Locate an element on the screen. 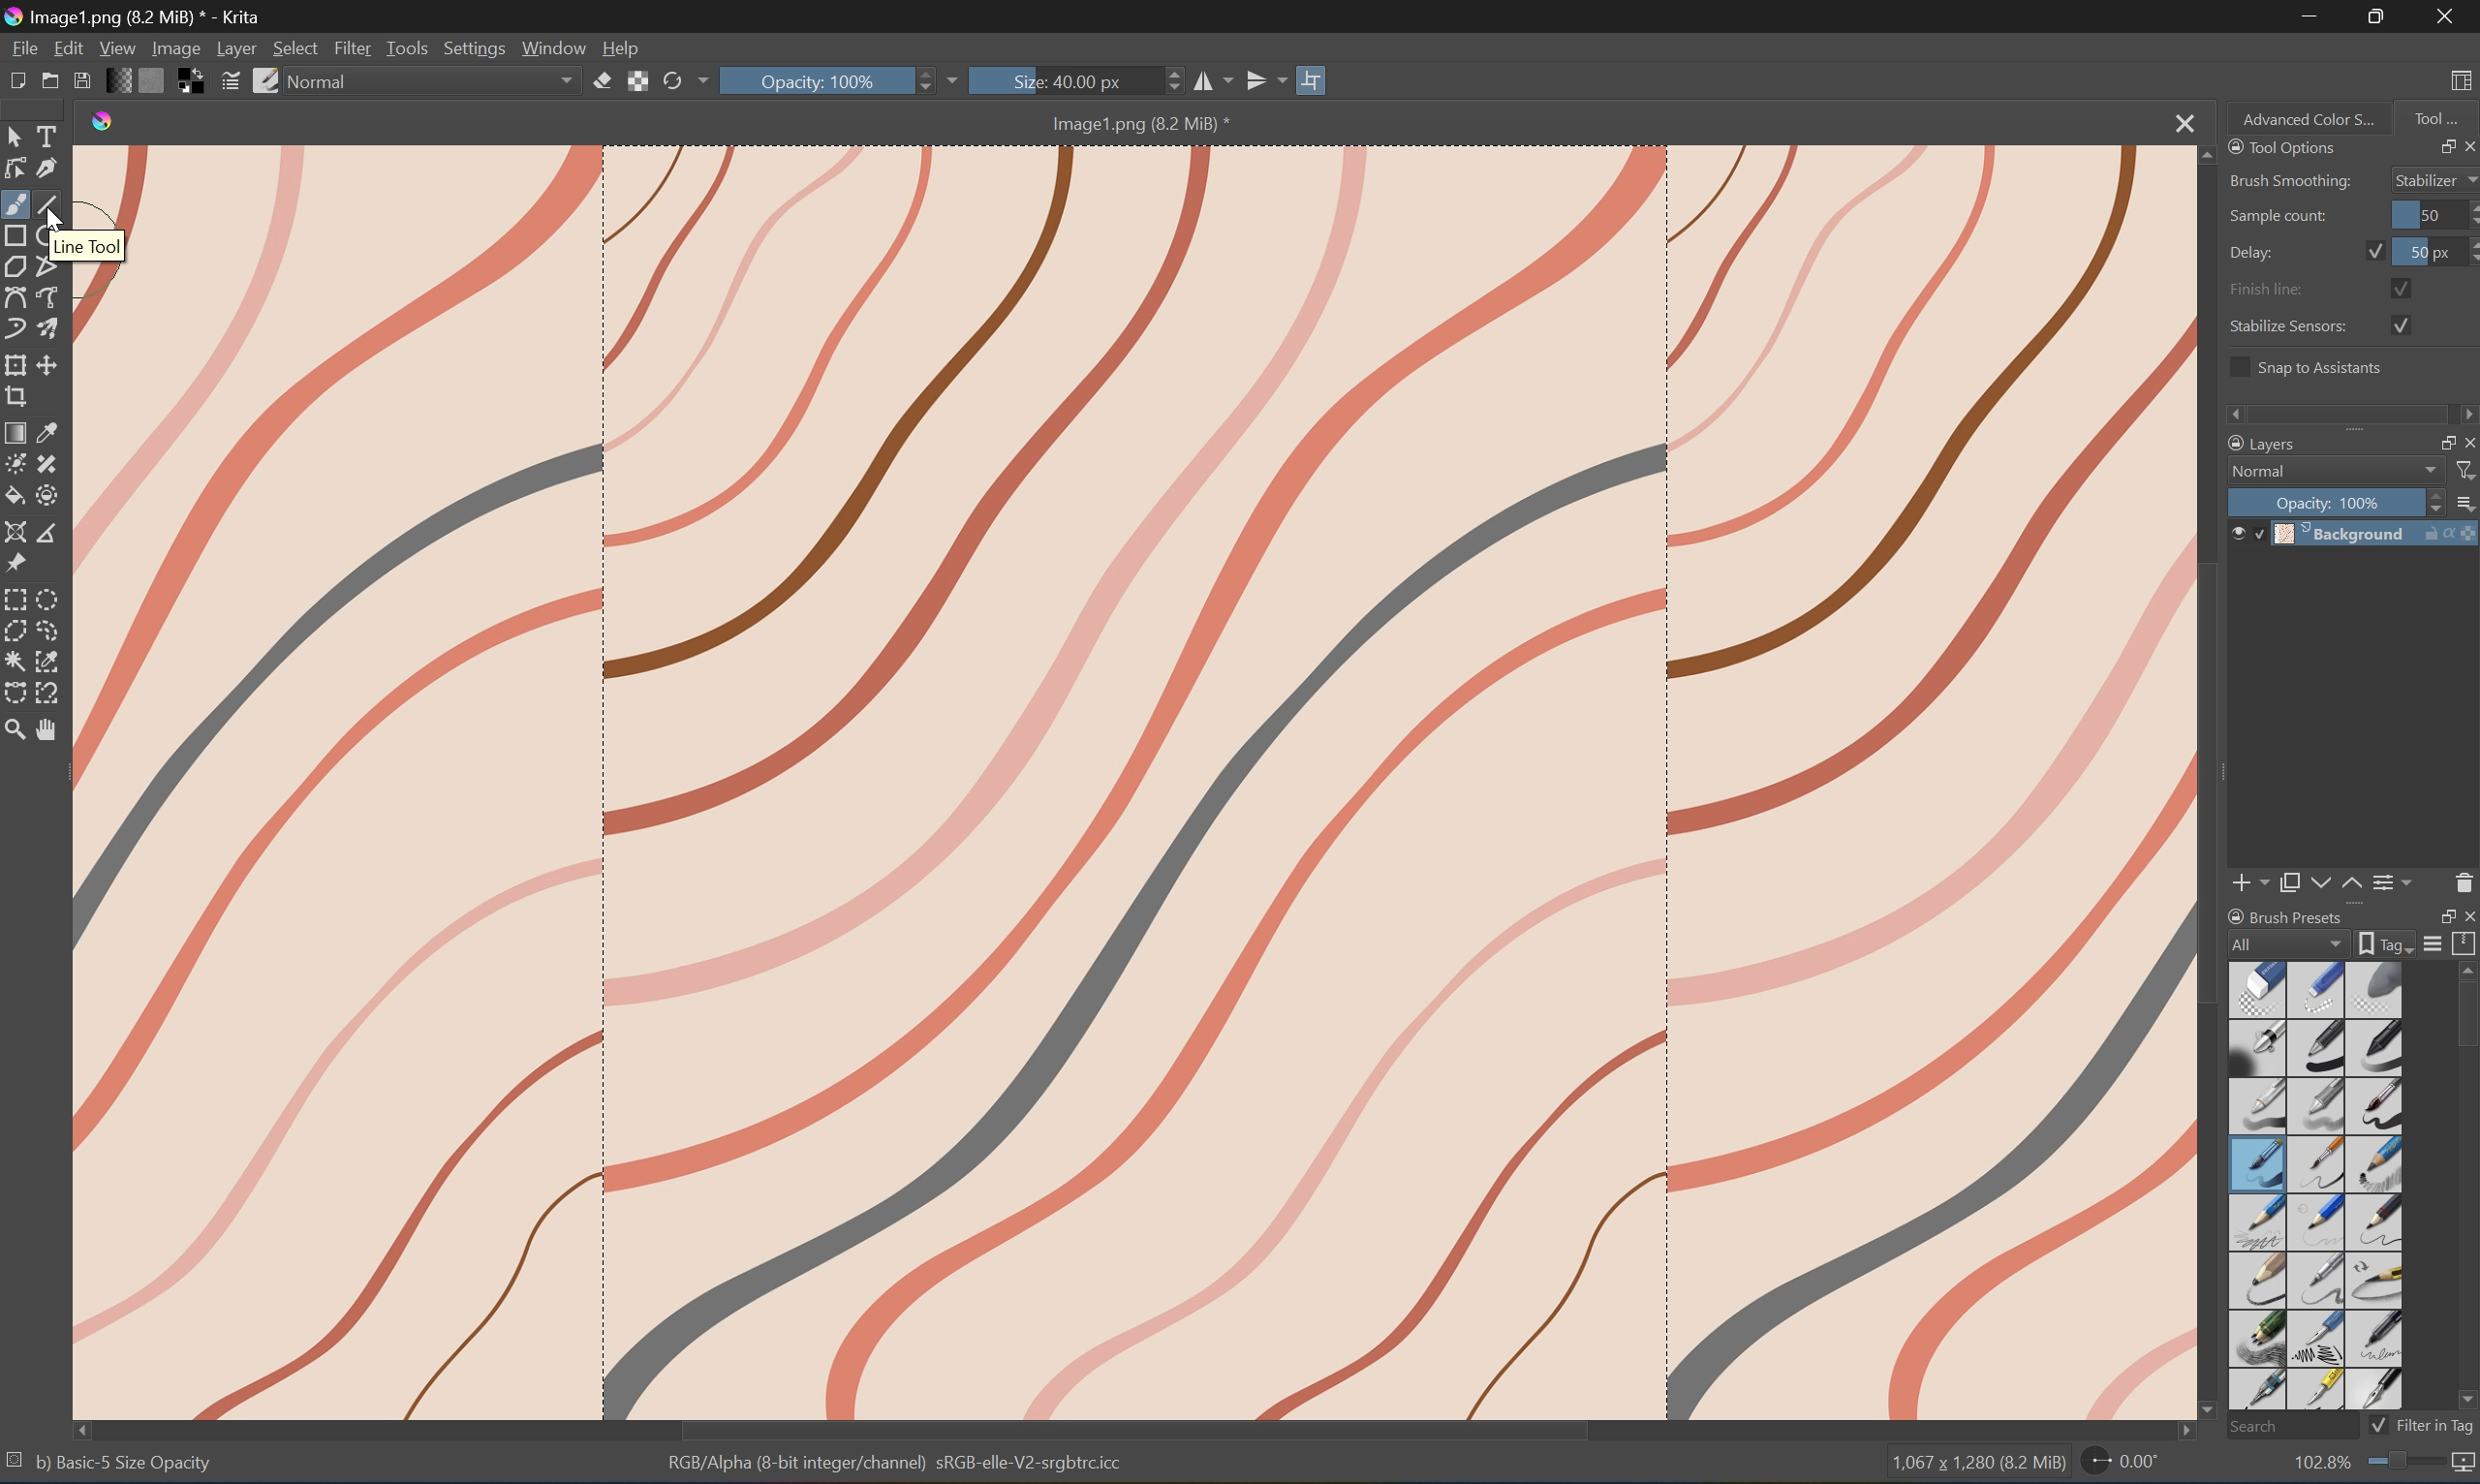 This screenshot has height=1484, width=2480. Freehand path tool is located at coordinates (51, 294).